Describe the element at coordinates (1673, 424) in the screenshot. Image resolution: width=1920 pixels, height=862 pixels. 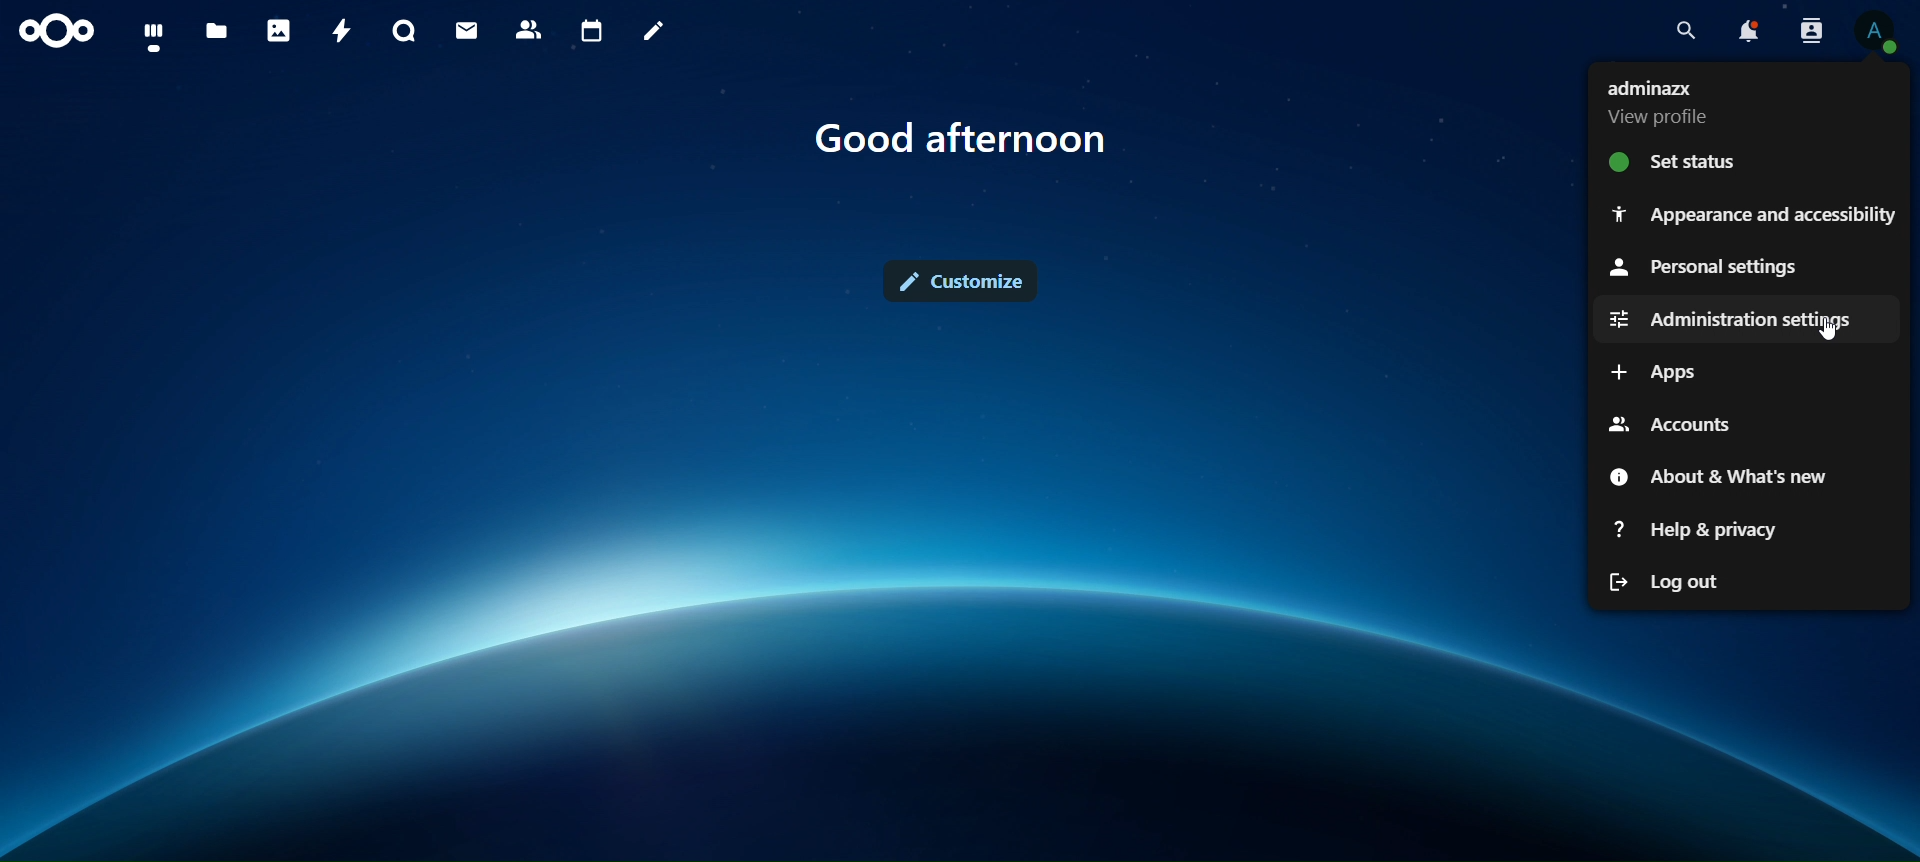
I see `accounts` at that location.